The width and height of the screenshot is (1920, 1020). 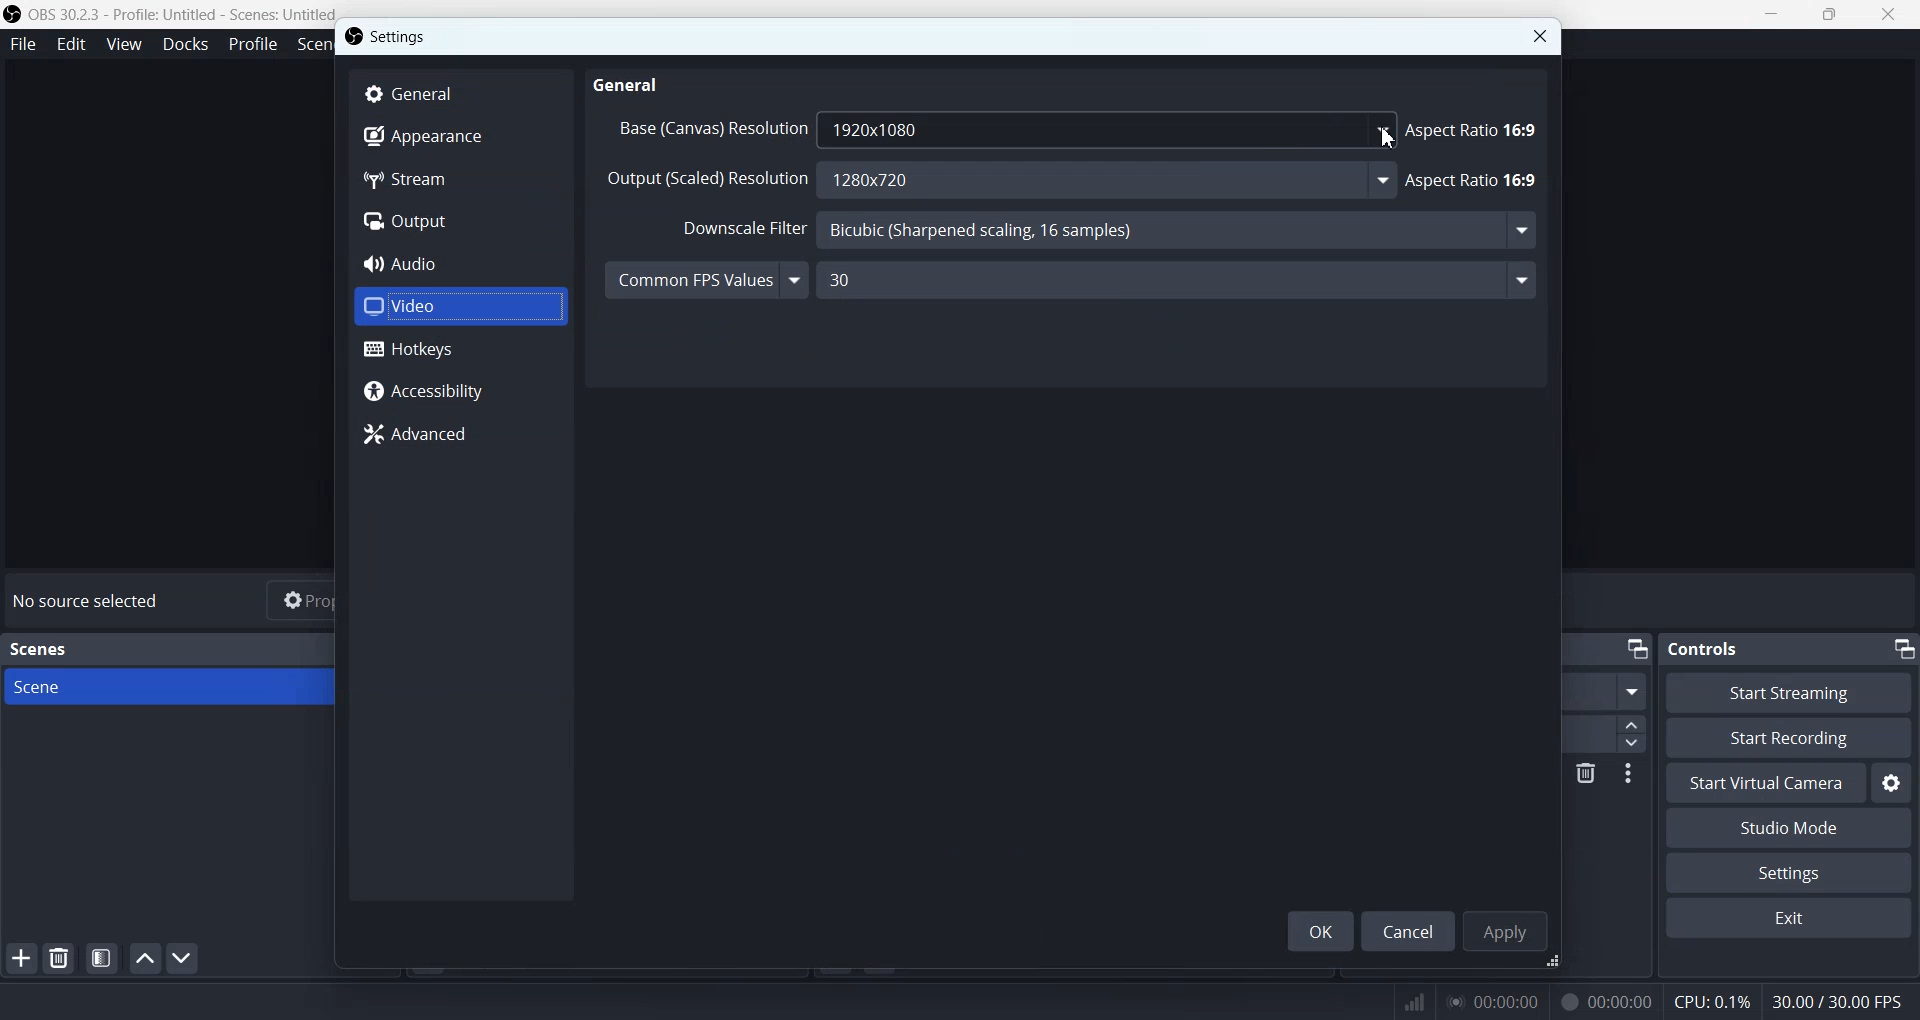 What do you see at coordinates (1095, 232) in the screenshot?
I see `Downscale Filter Bicubic (Sharpened scaling, 16 samples)` at bounding box center [1095, 232].